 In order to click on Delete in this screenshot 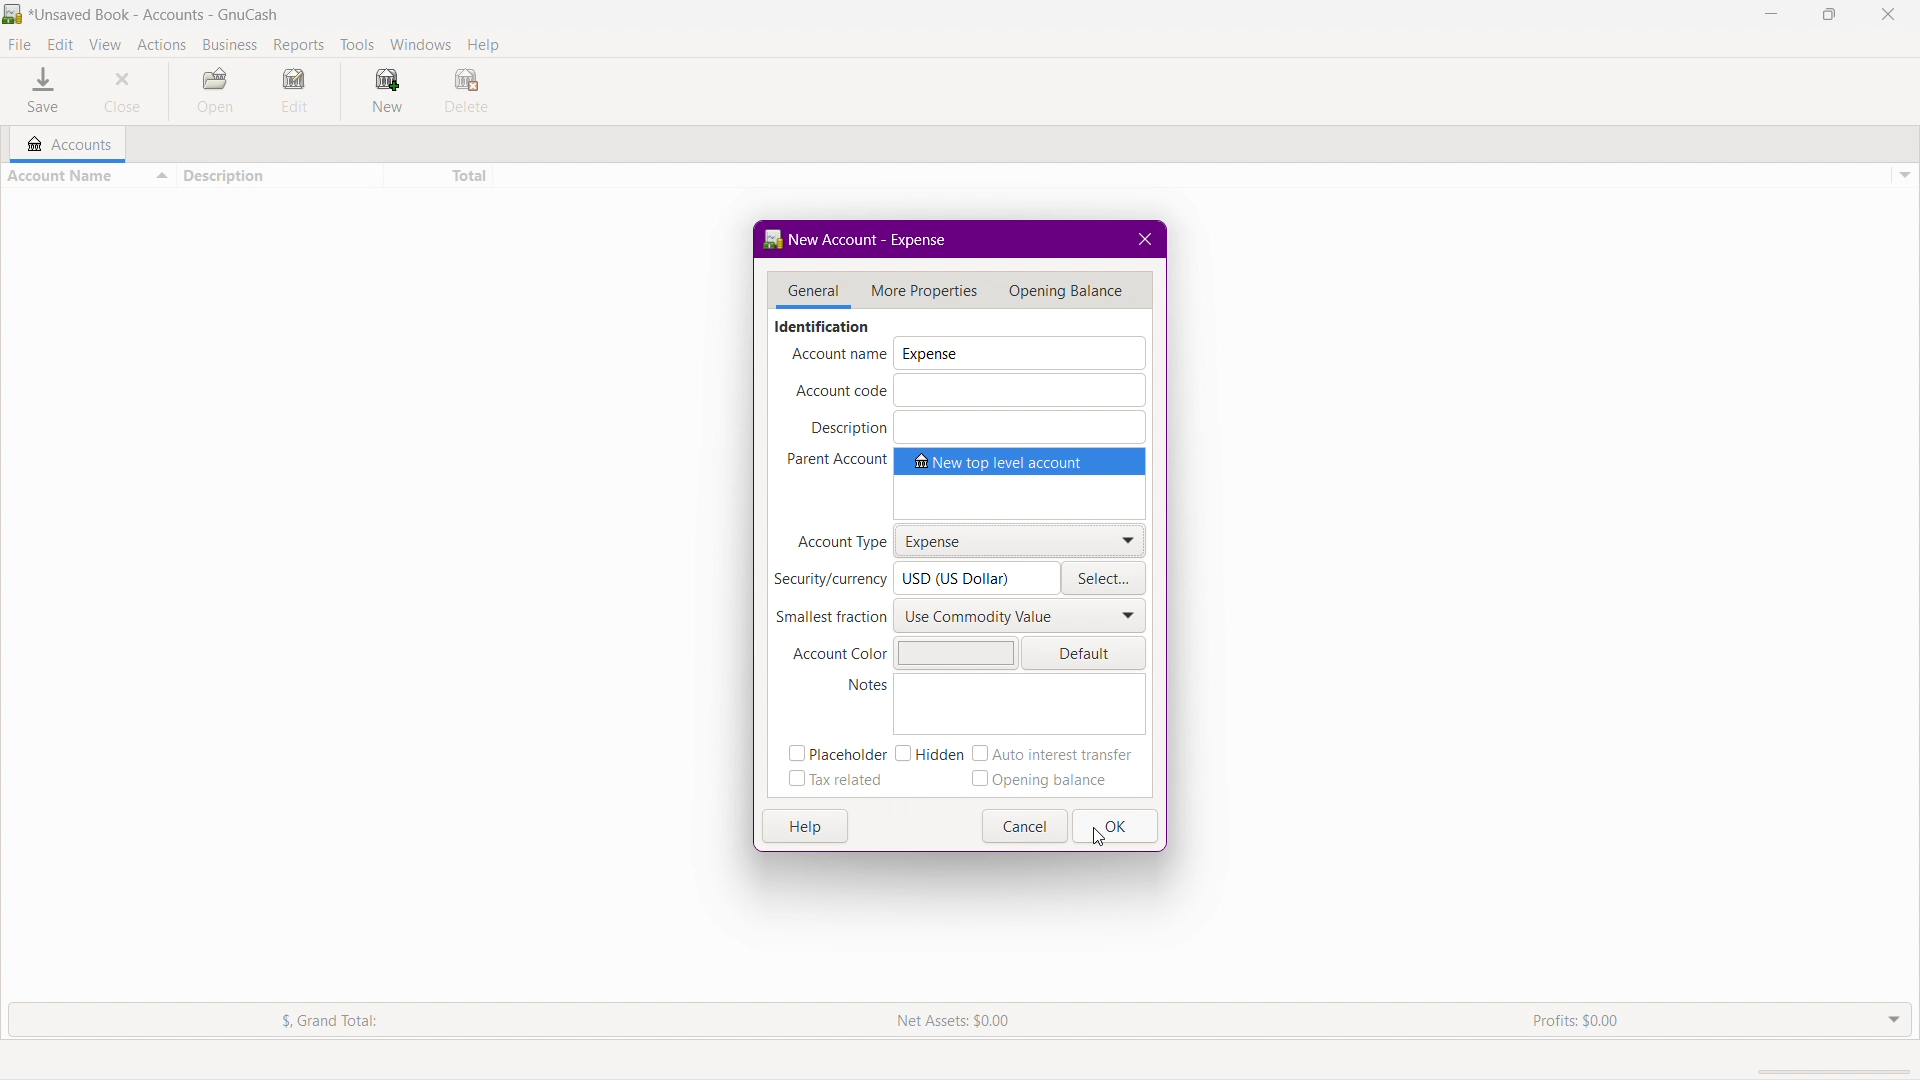, I will do `click(467, 93)`.